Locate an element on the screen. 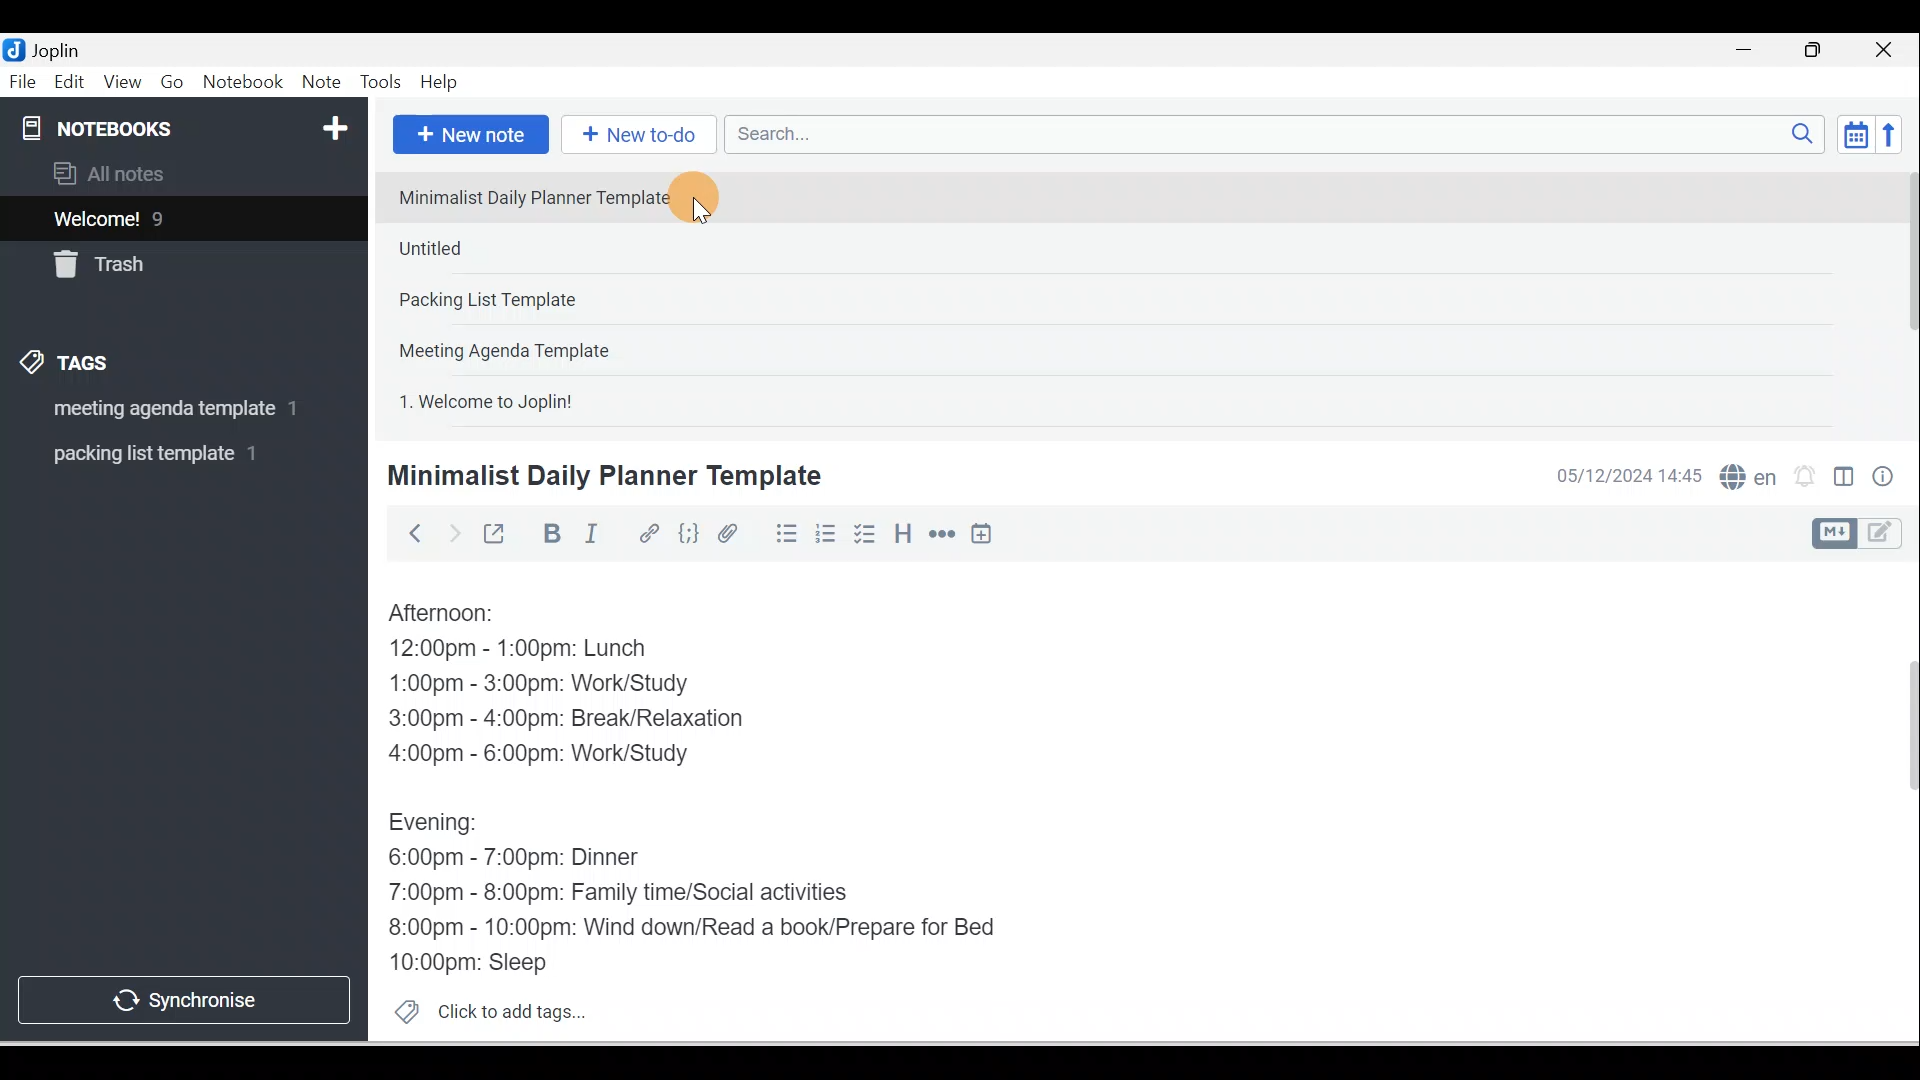 The height and width of the screenshot is (1080, 1920). Maximise is located at coordinates (1820, 51).